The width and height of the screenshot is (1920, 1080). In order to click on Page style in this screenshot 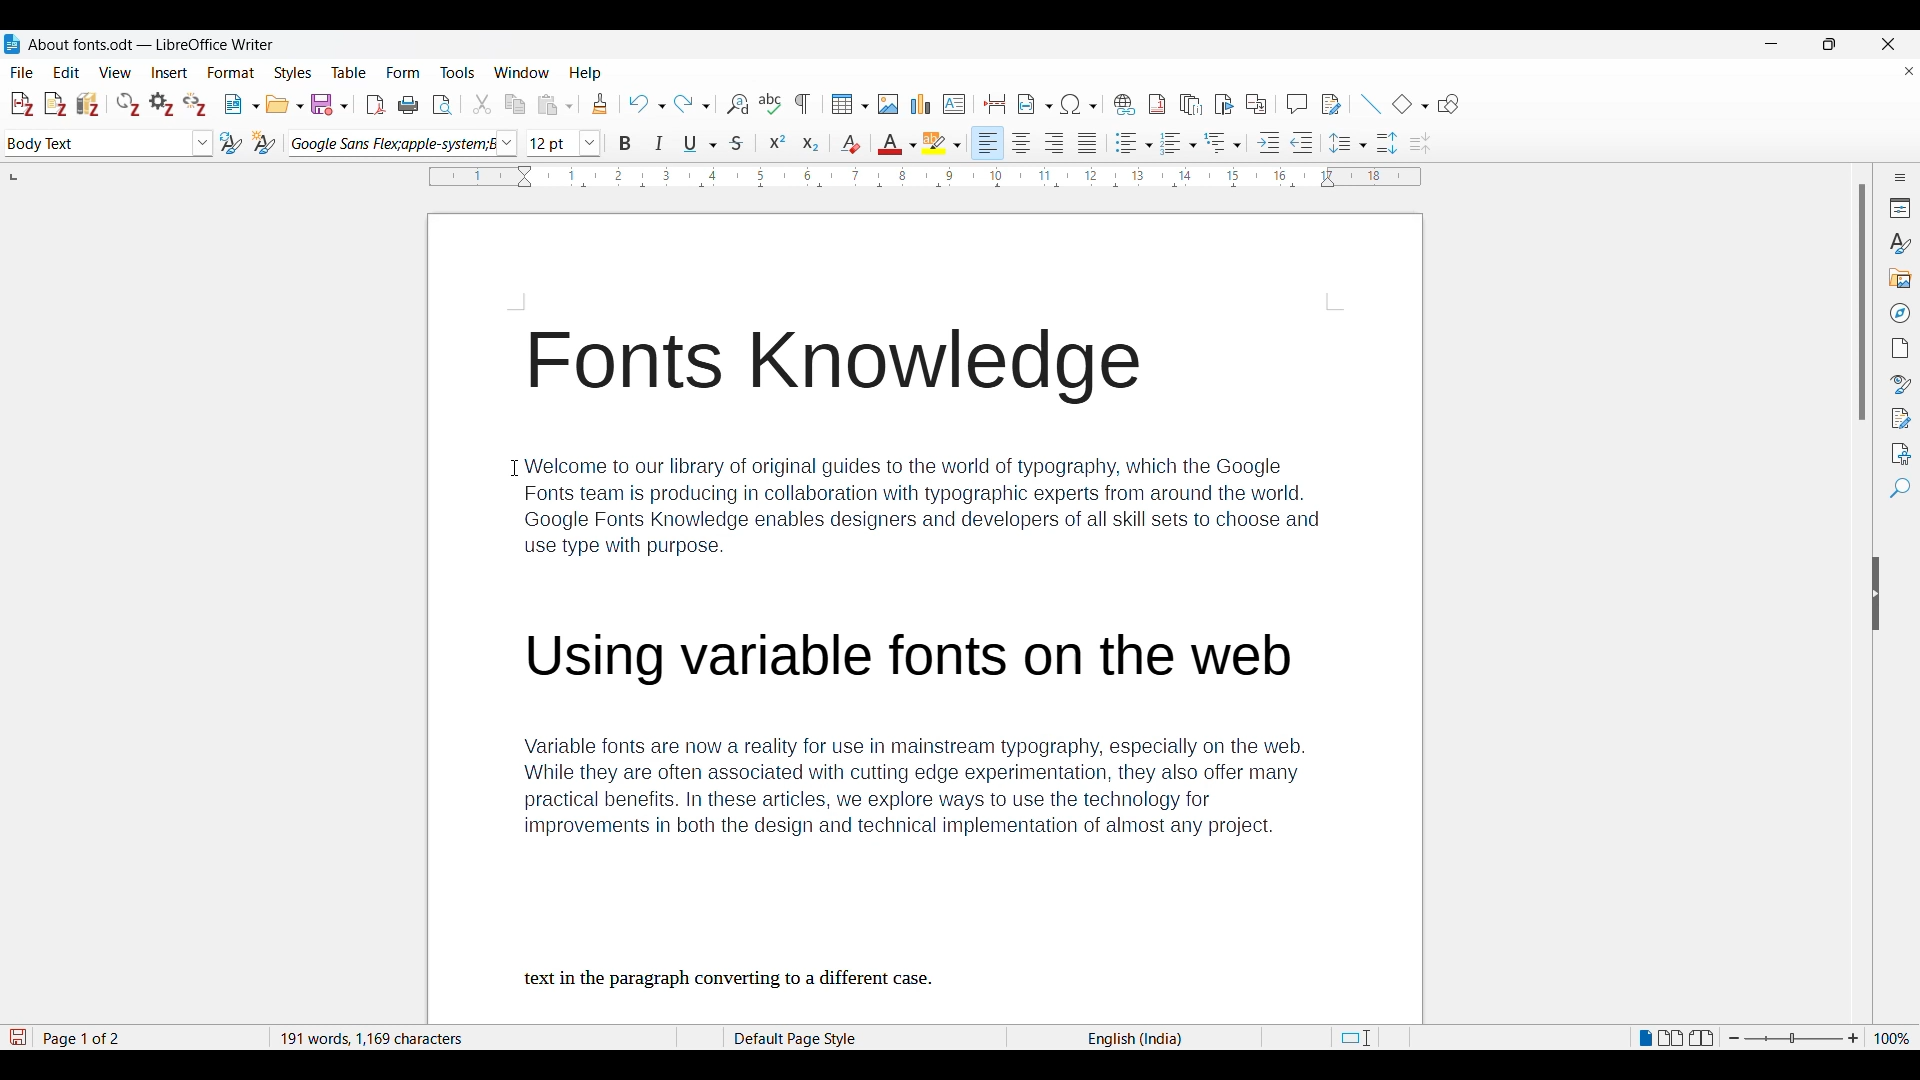, I will do `click(827, 1038)`.